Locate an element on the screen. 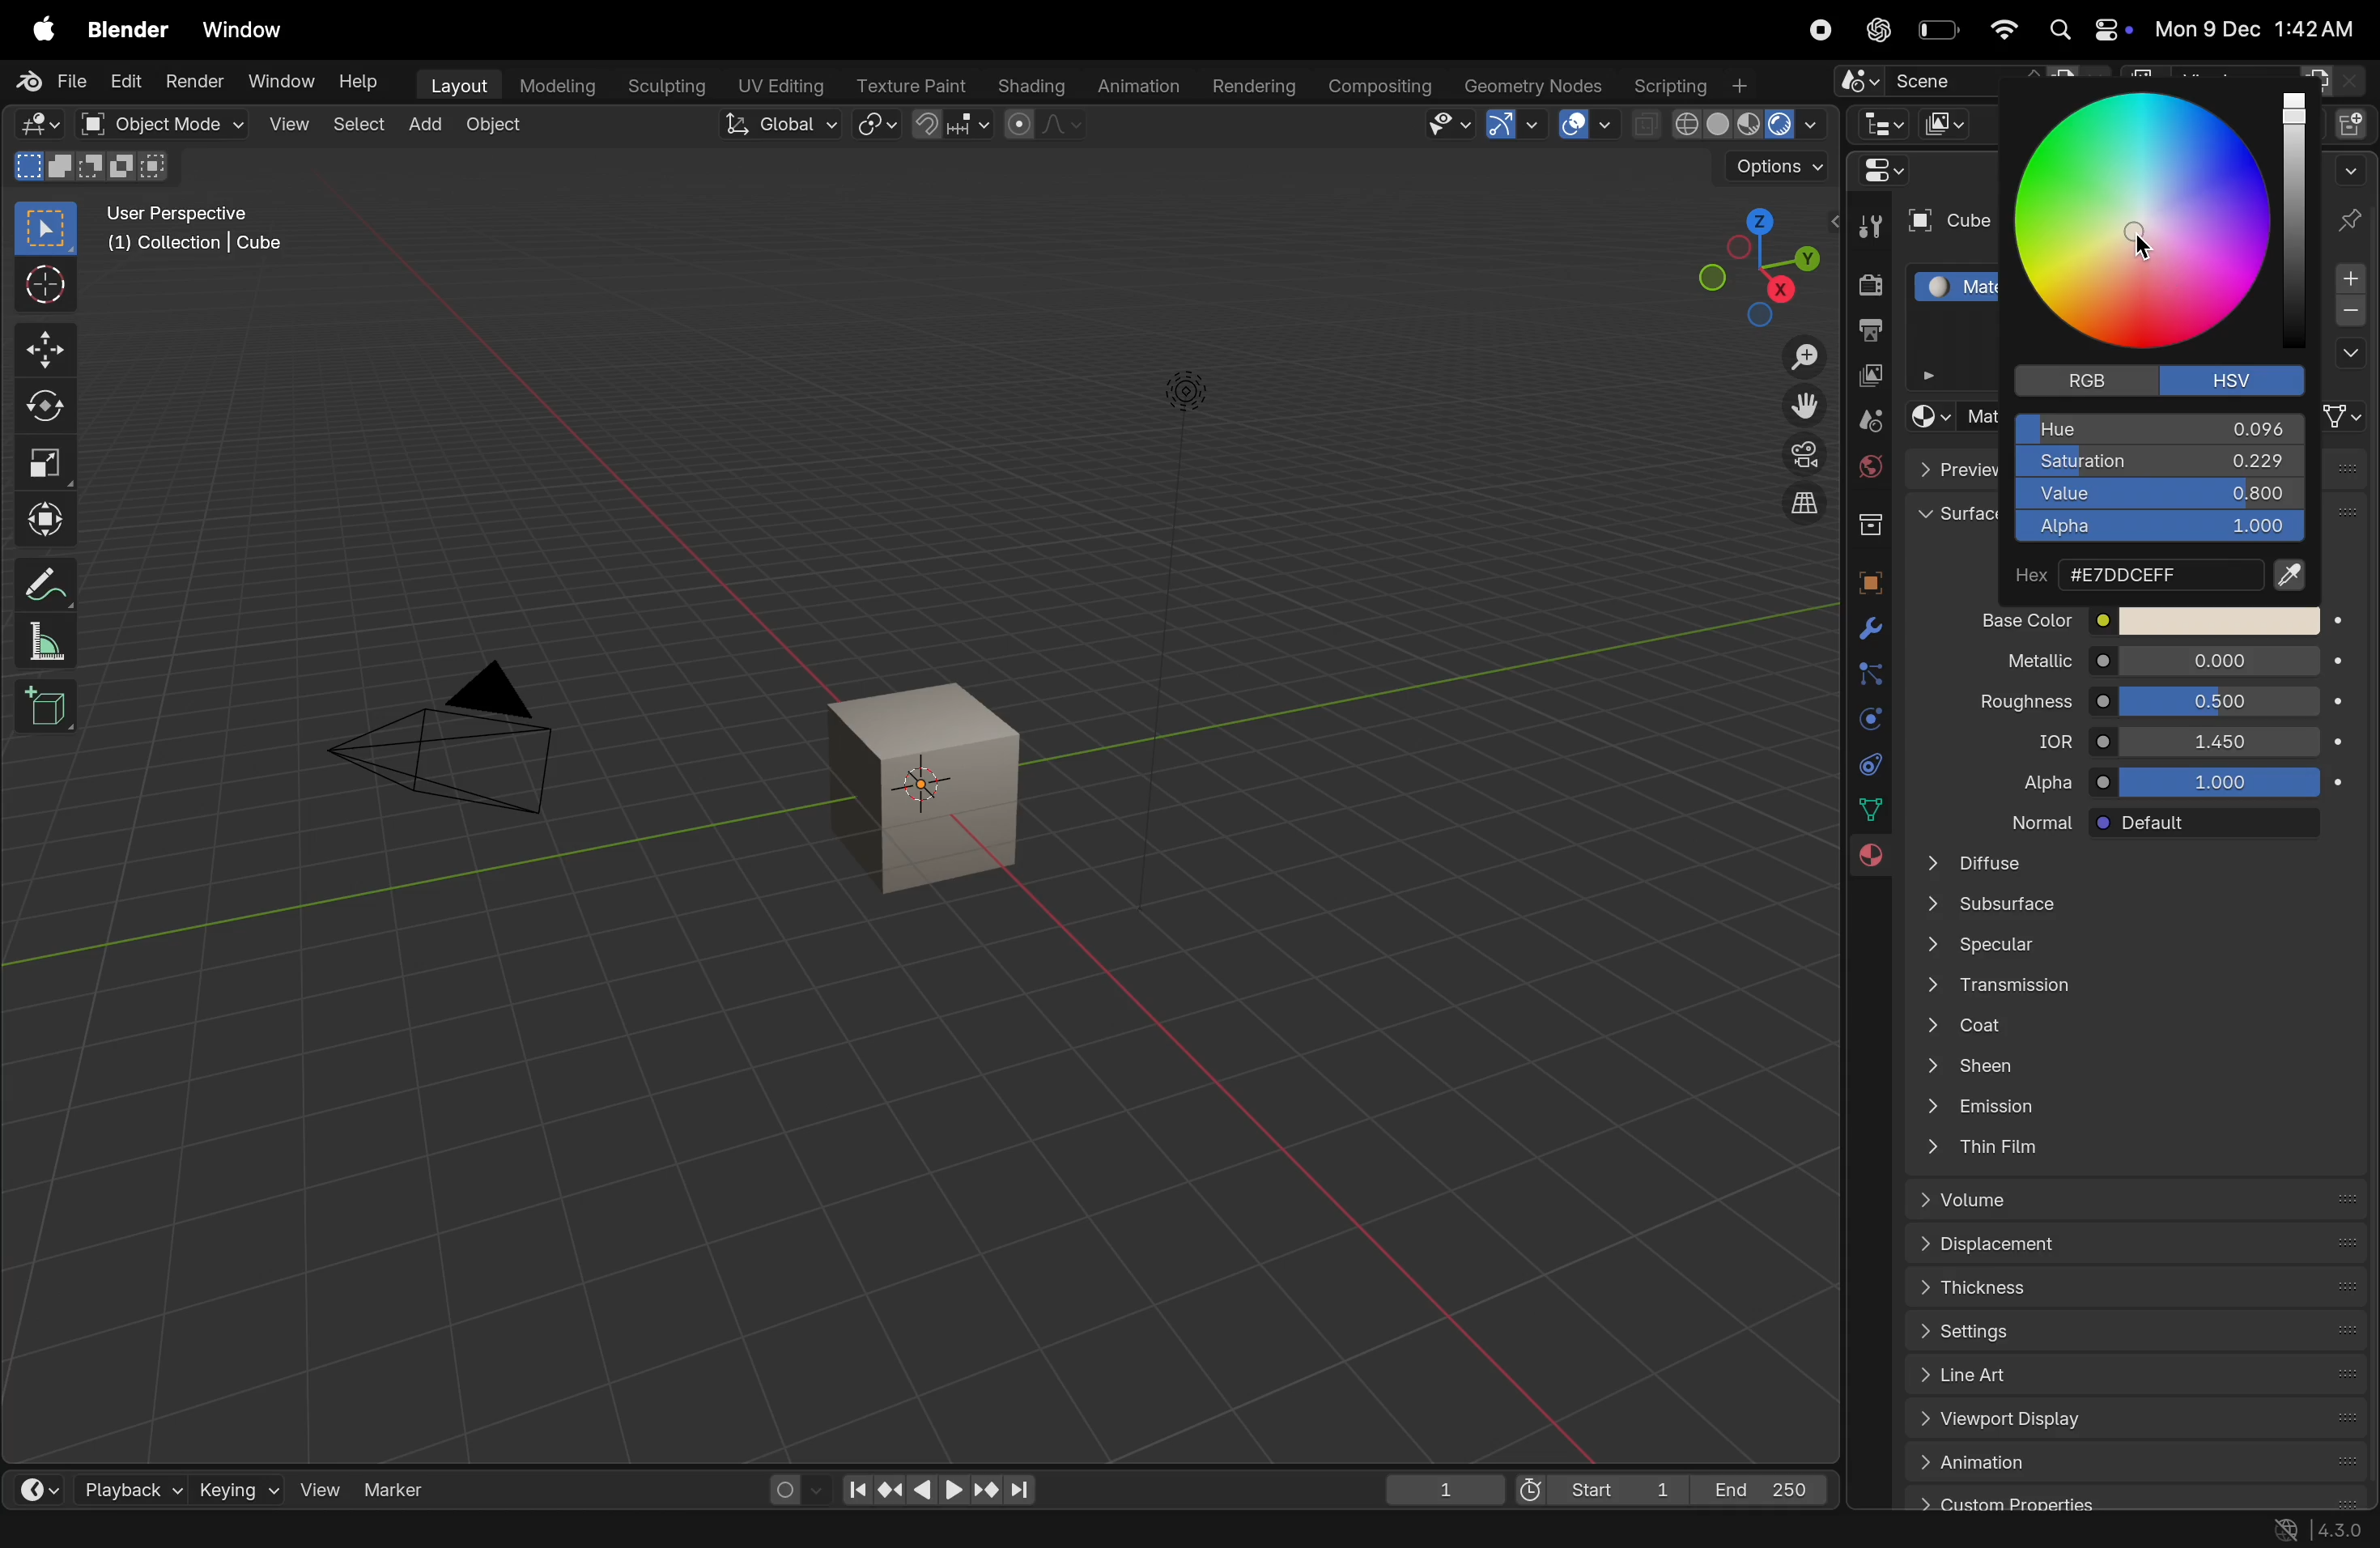 The height and width of the screenshot is (1548, 2380). marker is located at coordinates (402, 1488).